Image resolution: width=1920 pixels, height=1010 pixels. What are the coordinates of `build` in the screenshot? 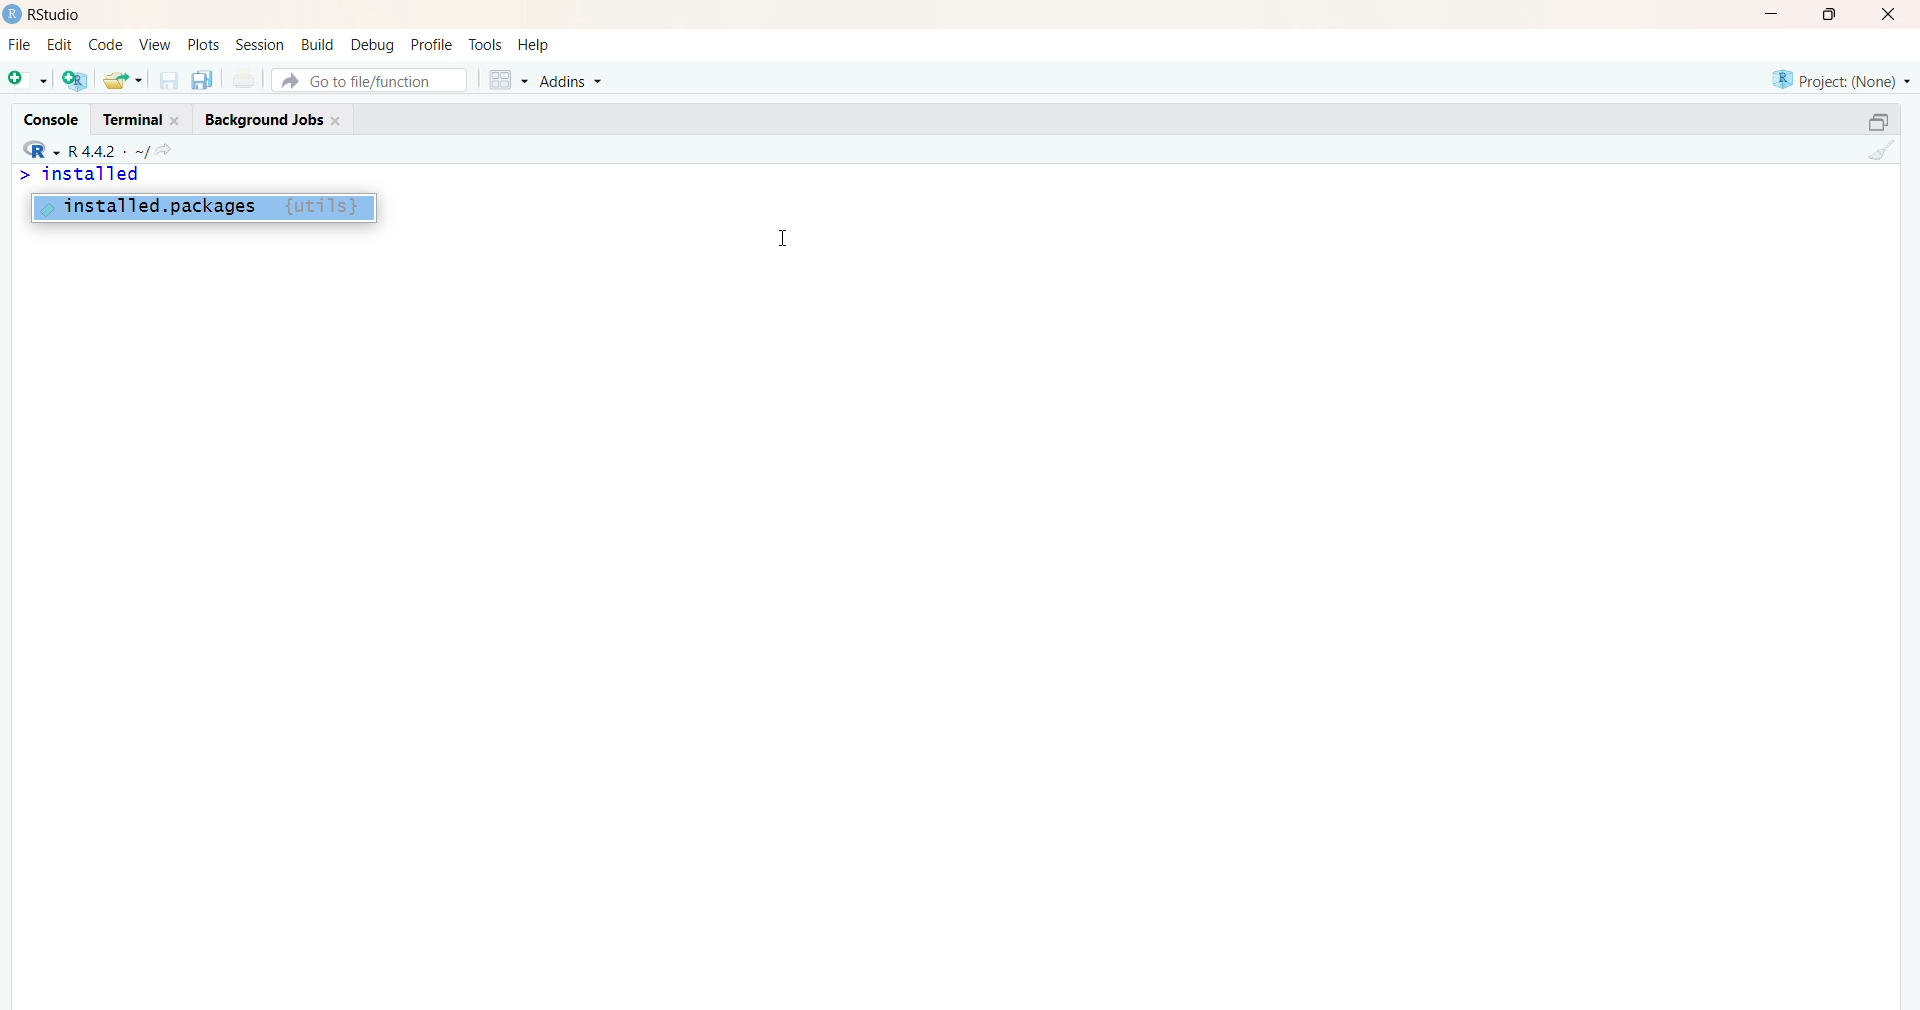 It's located at (319, 45).